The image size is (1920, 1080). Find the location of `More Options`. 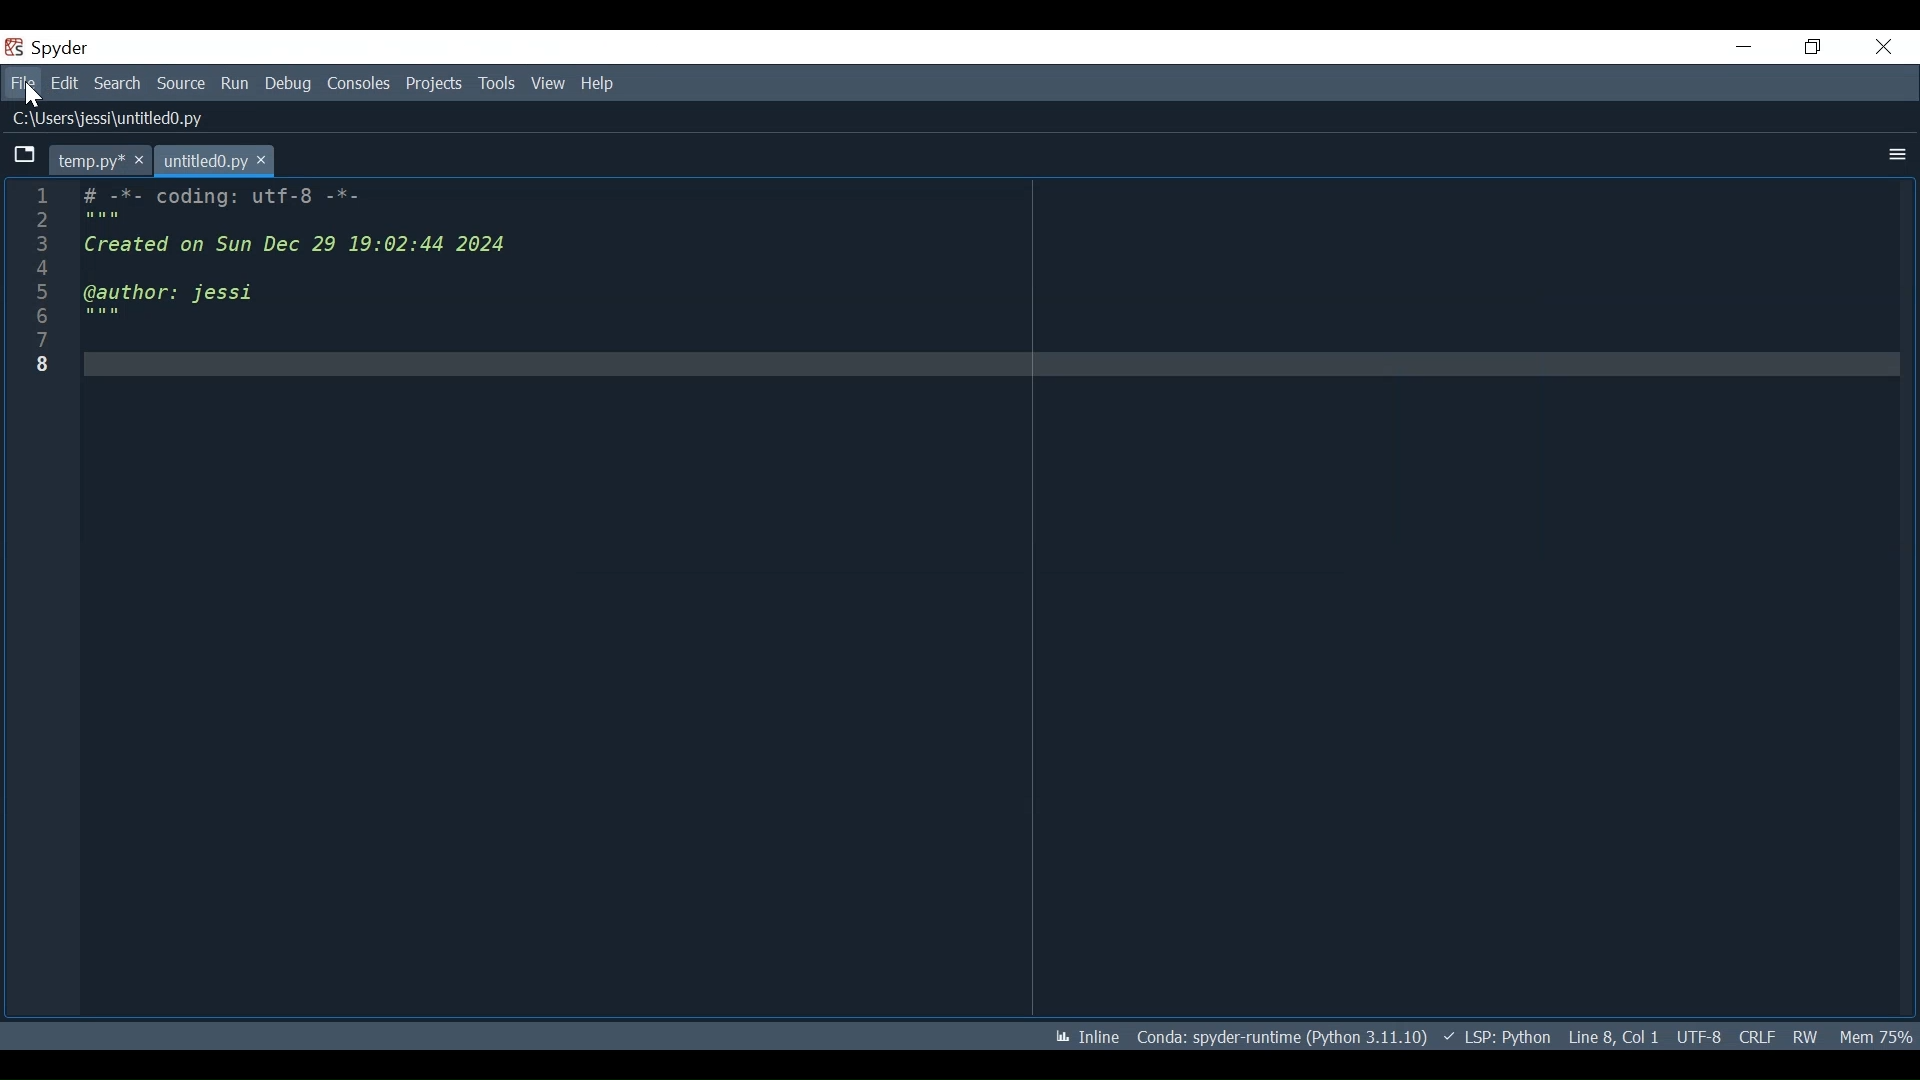

More Options is located at coordinates (1893, 155).